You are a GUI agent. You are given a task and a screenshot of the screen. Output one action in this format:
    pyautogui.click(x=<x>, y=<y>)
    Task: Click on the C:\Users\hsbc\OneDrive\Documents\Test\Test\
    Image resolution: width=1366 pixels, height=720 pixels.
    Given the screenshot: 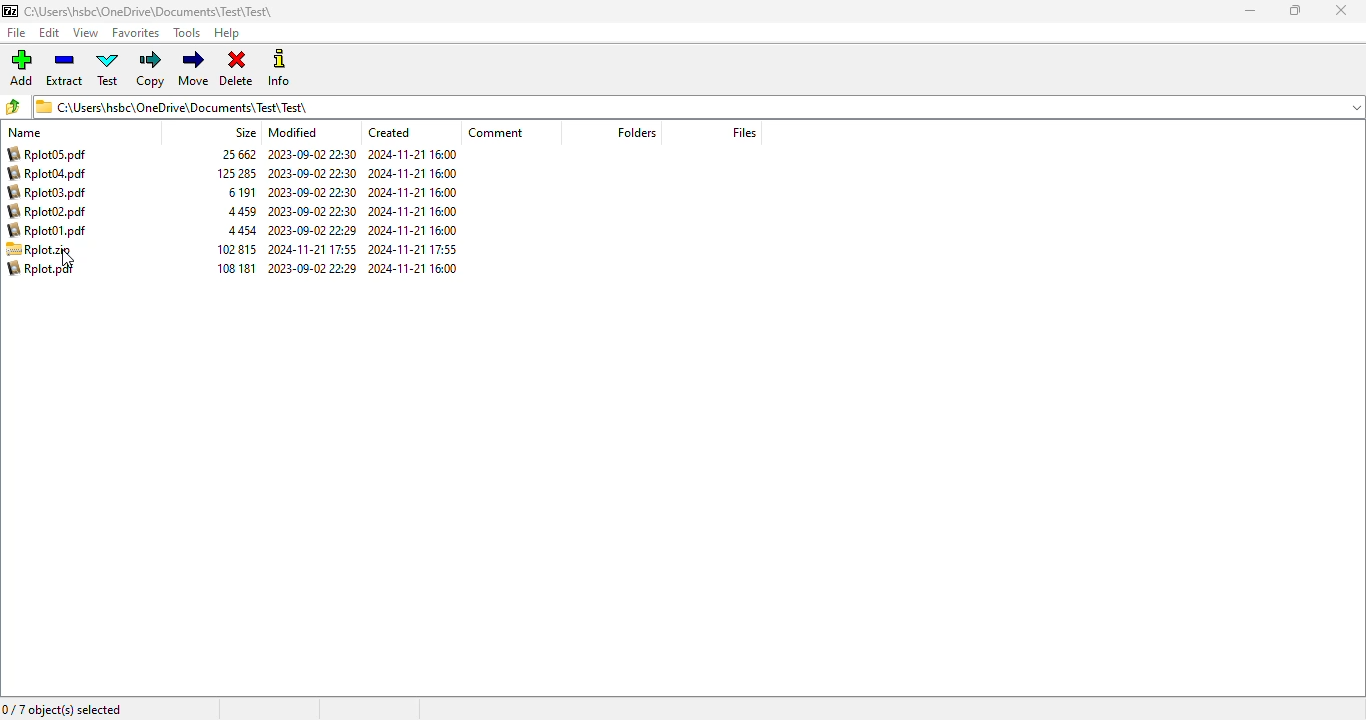 What is the action you would take?
    pyautogui.click(x=150, y=12)
    